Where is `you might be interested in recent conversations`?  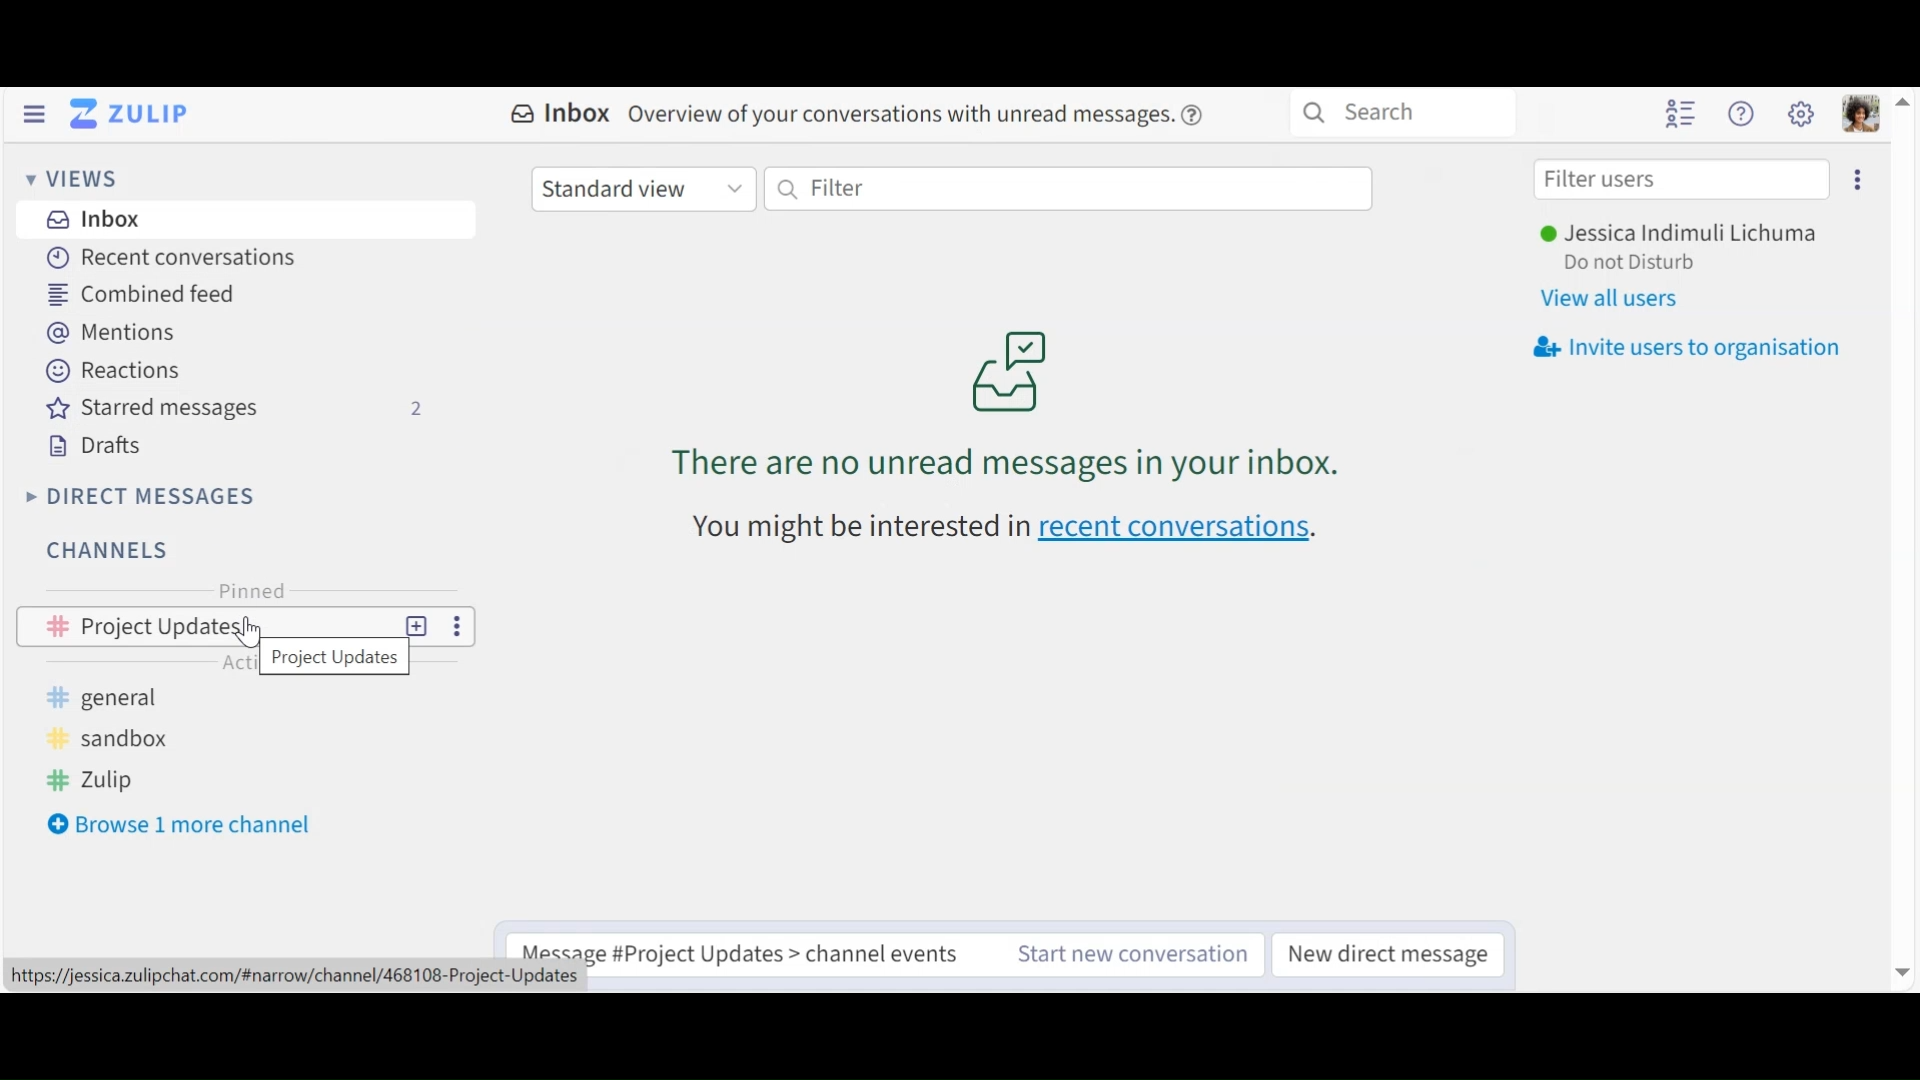 you might be interested in recent conversations is located at coordinates (1012, 524).